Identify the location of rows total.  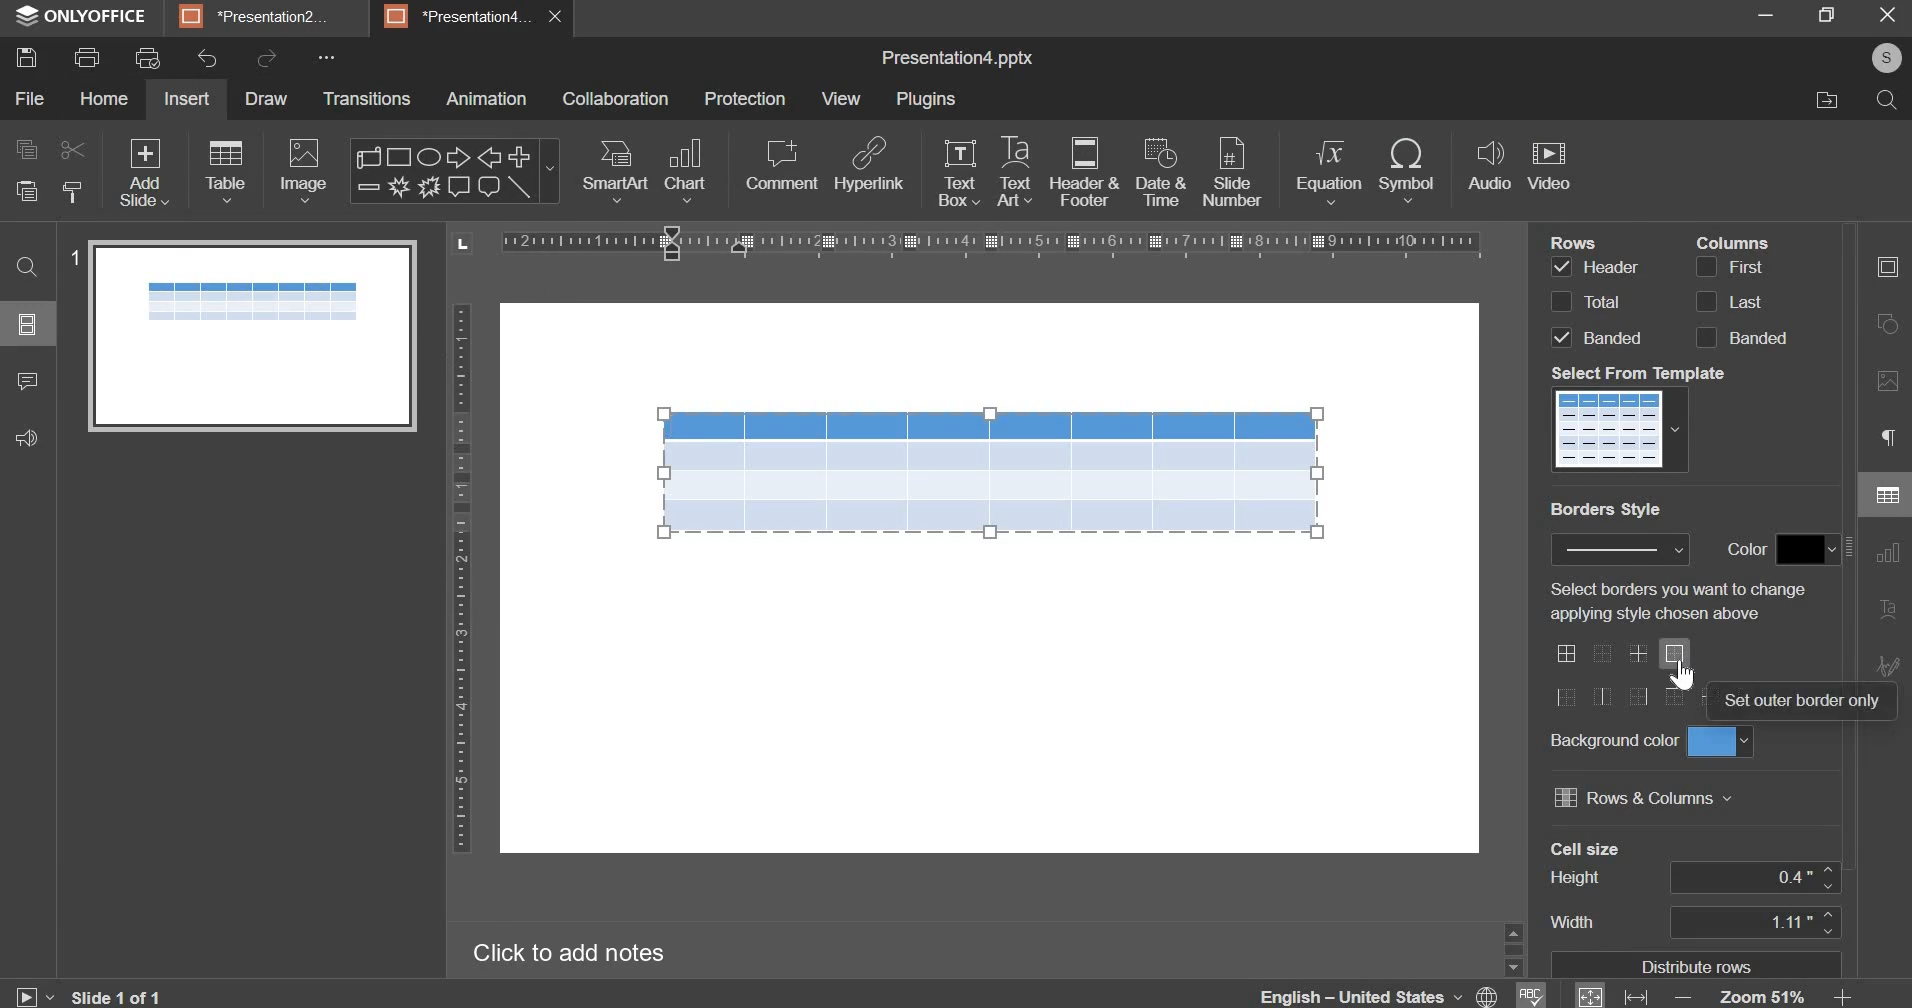
(1560, 302).